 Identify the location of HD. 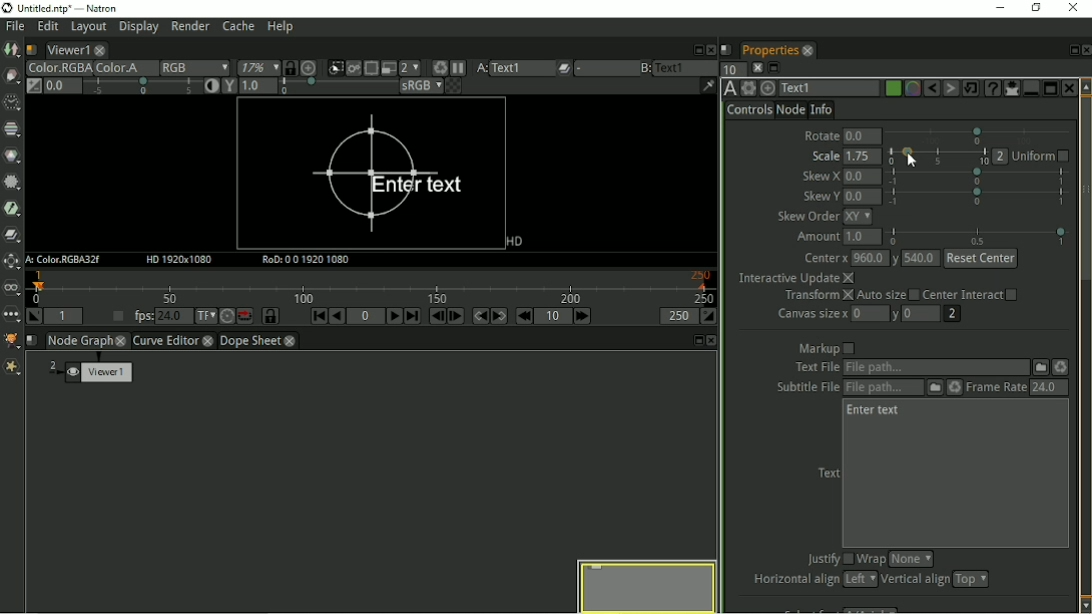
(179, 259).